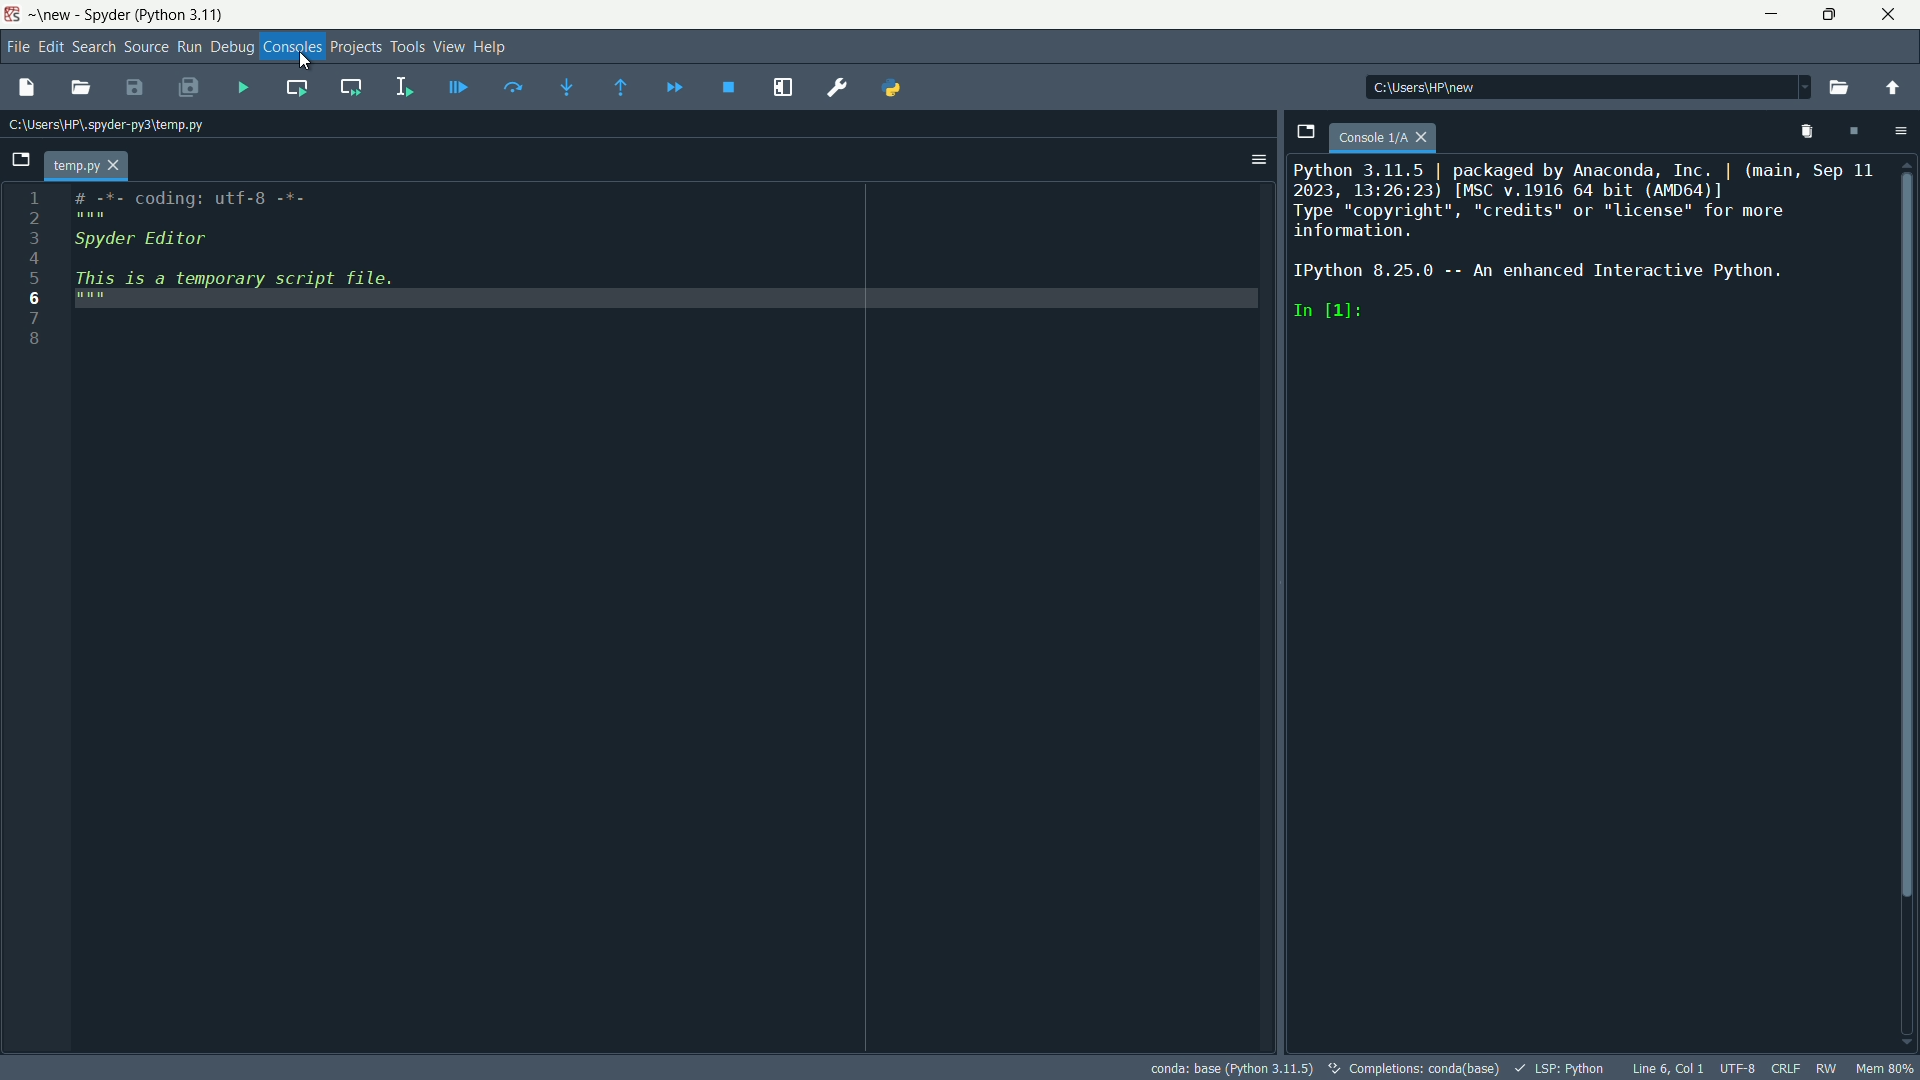  What do you see at coordinates (666, 87) in the screenshot?
I see `continue execution until next breakpoint` at bounding box center [666, 87].